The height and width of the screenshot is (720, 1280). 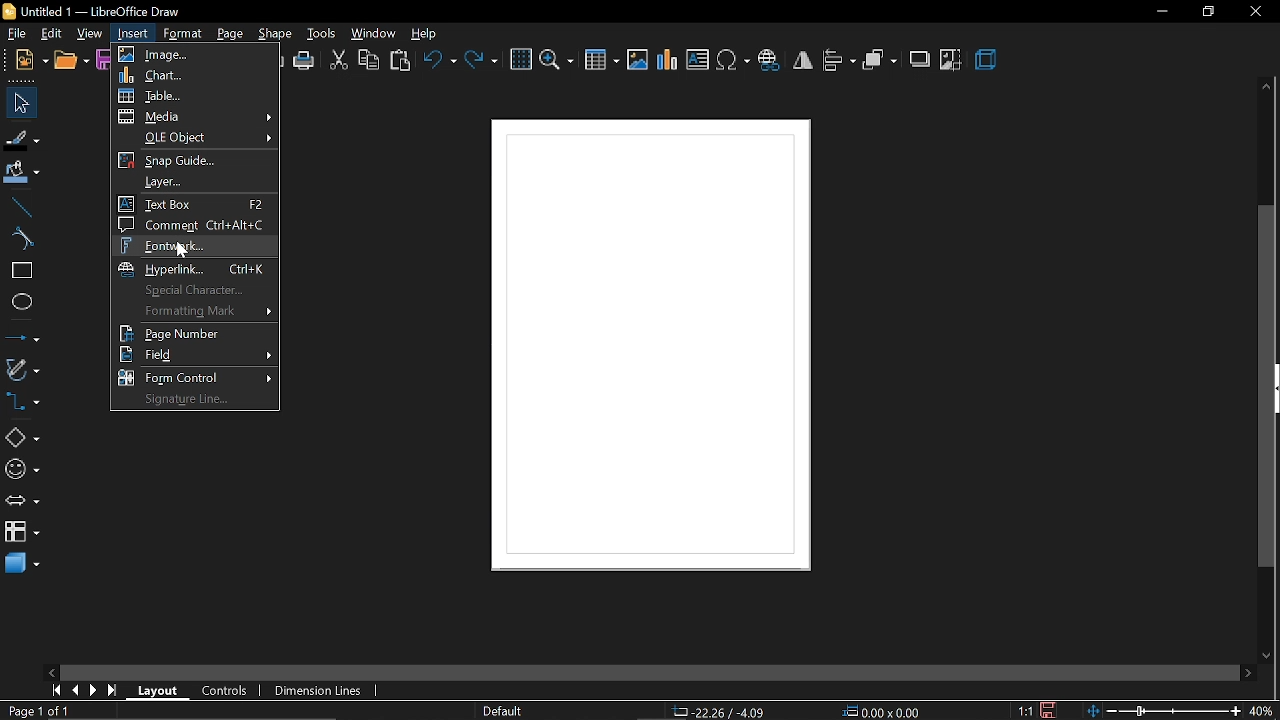 What do you see at coordinates (1163, 711) in the screenshot?
I see `zoom scale` at bounding box center [1163, 711].